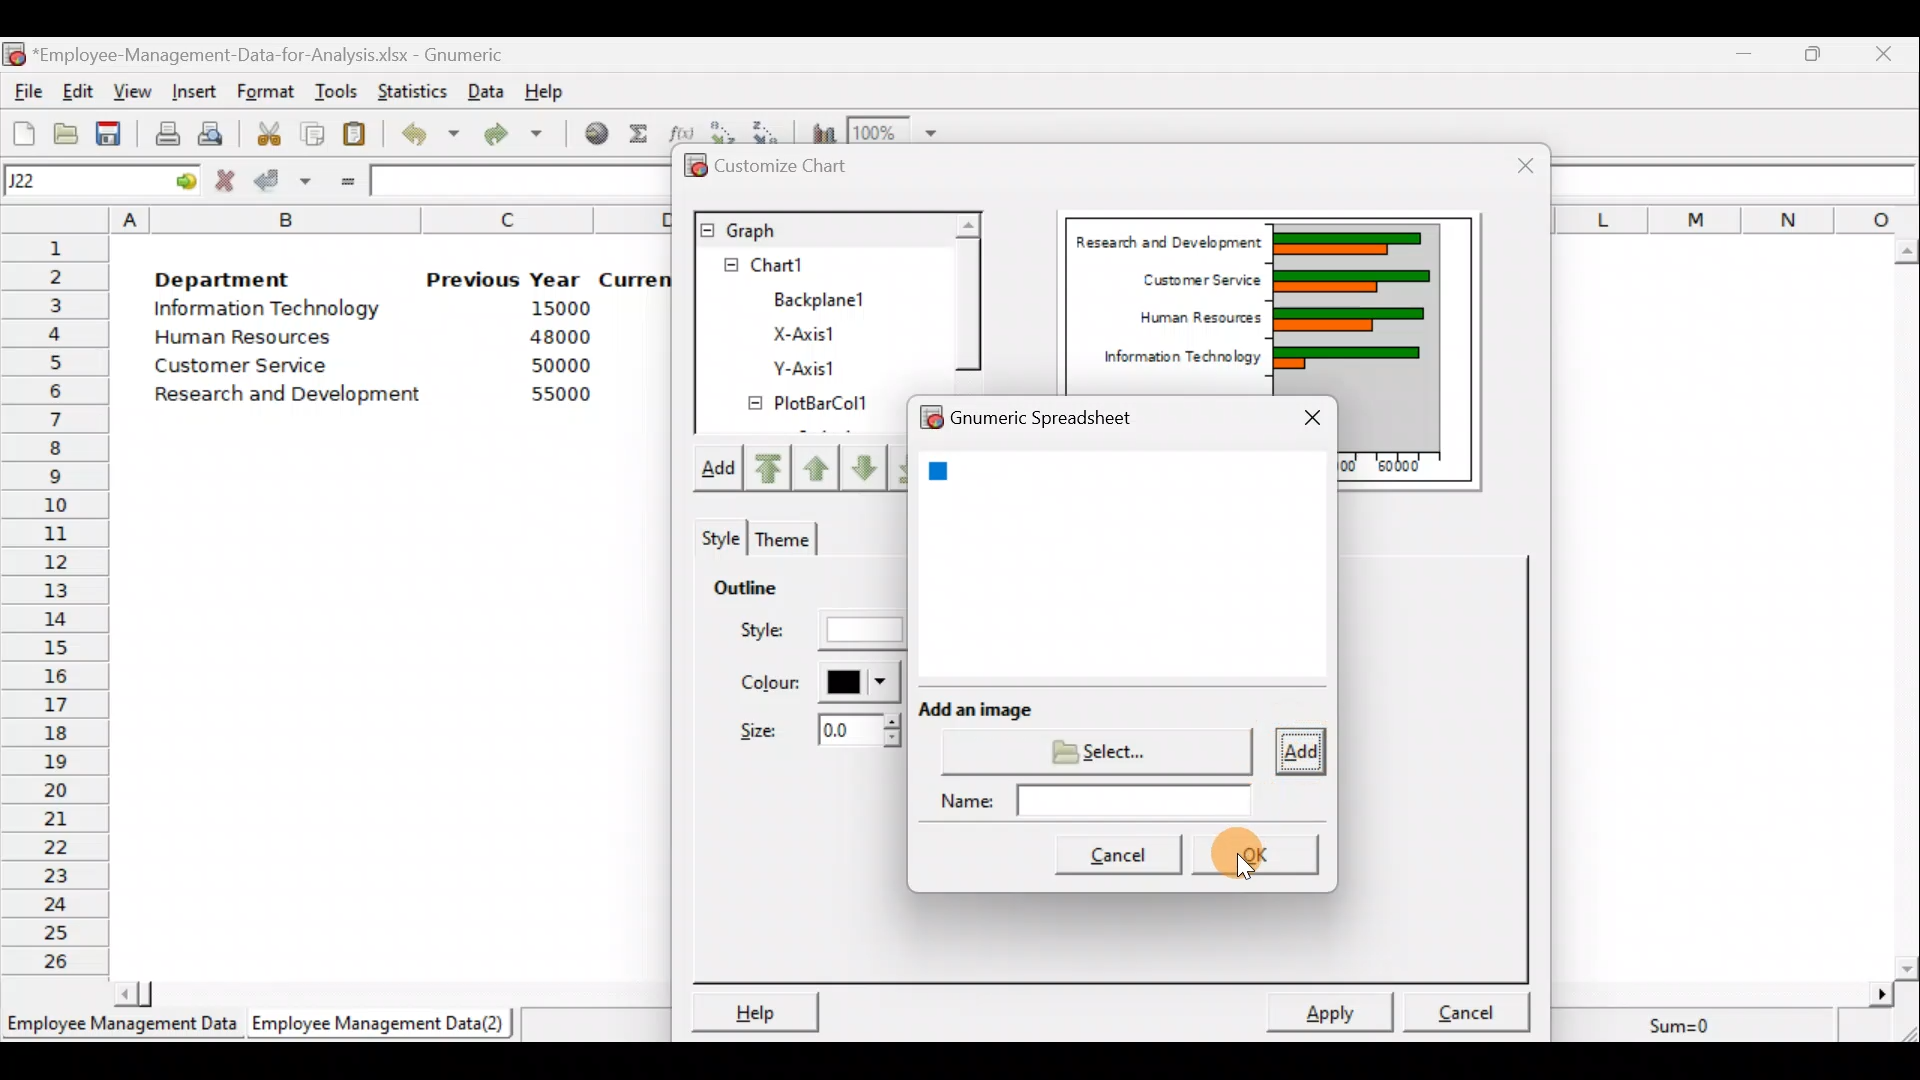 Image resolution: width=1920 pixels, height=1080 pixels. Describe the element at coordinates (1352, 298) in the screenshot. I see `Chart Preview` at that location.